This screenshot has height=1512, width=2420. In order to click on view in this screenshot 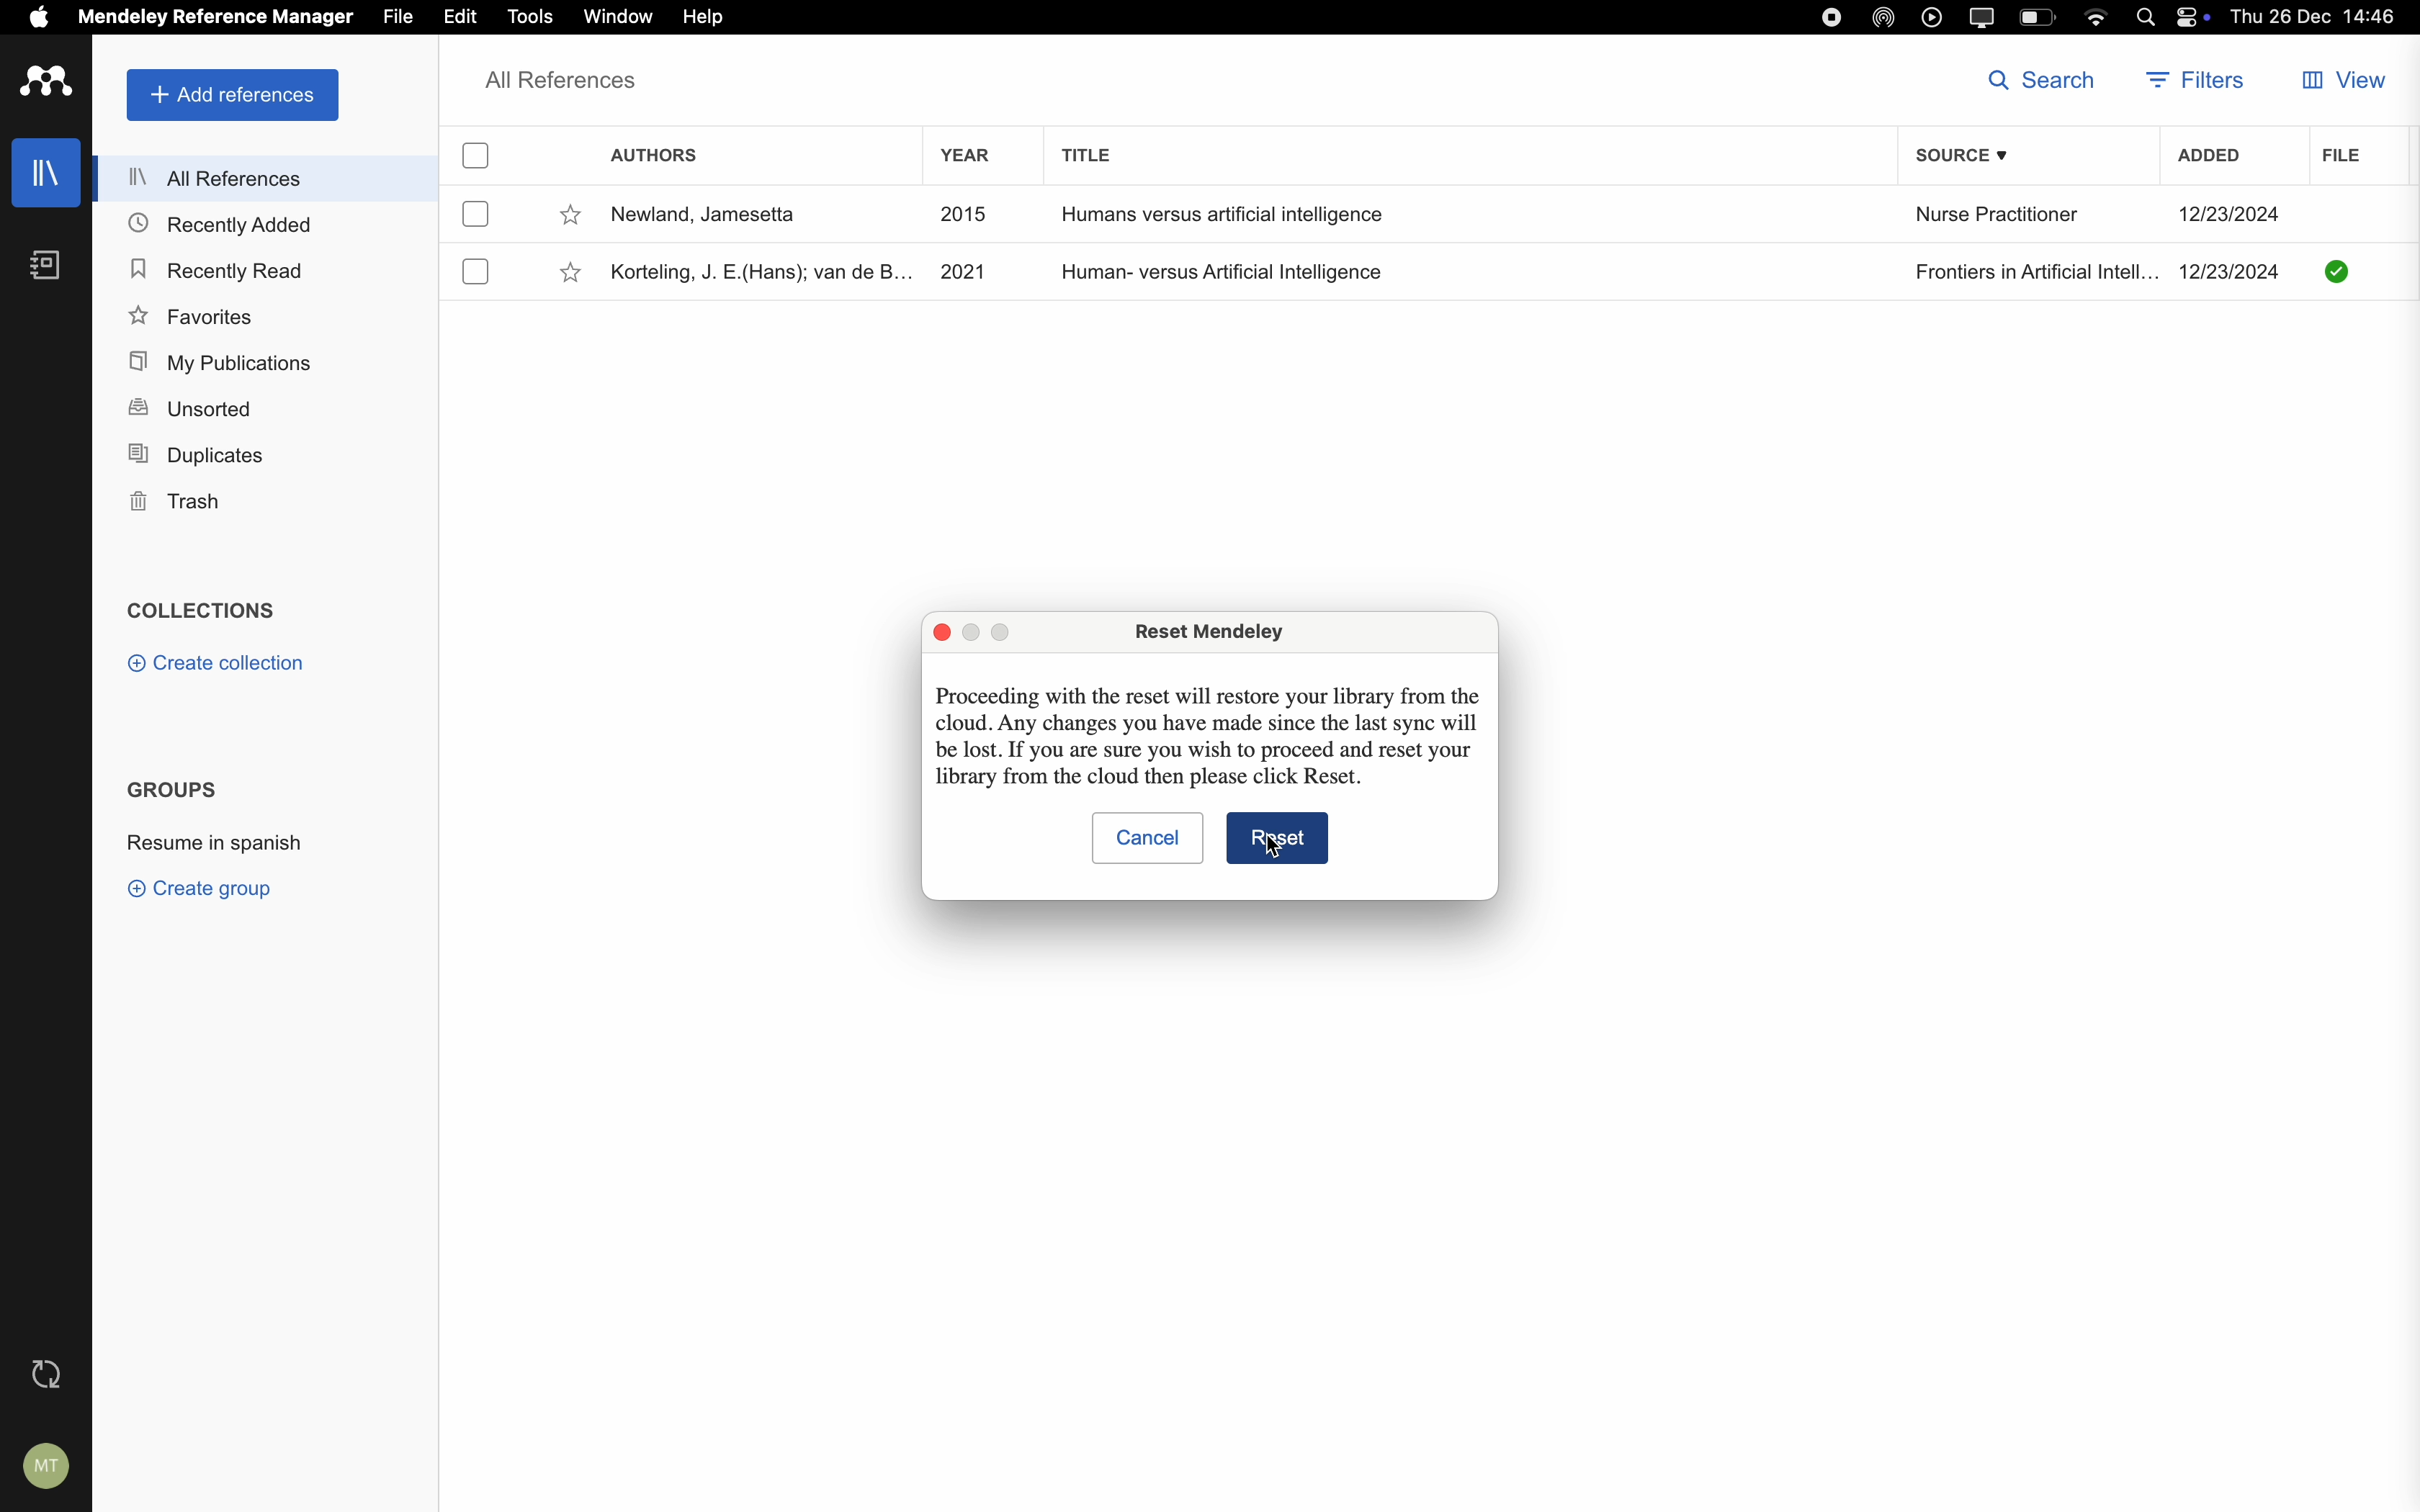, I will do `click(2346, 80)`.